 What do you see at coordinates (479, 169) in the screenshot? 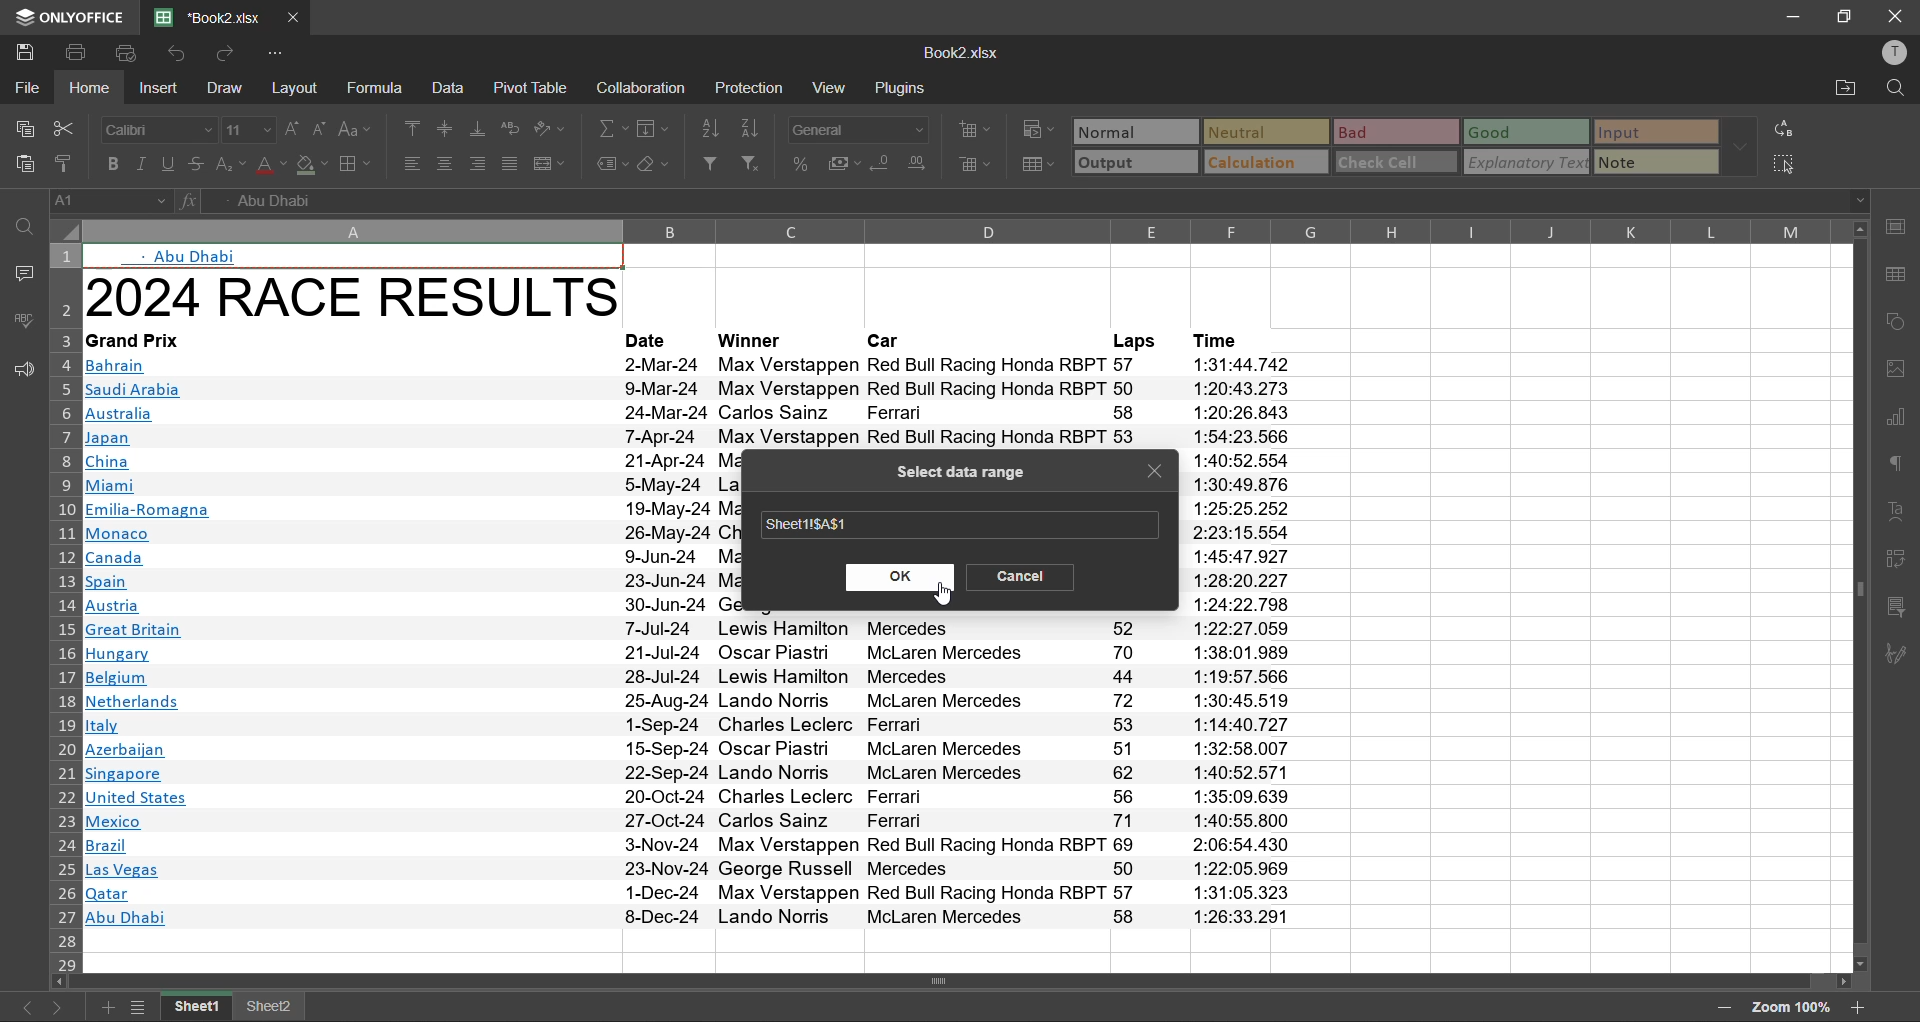
I see `align  right` at bounding box center [479, 169].